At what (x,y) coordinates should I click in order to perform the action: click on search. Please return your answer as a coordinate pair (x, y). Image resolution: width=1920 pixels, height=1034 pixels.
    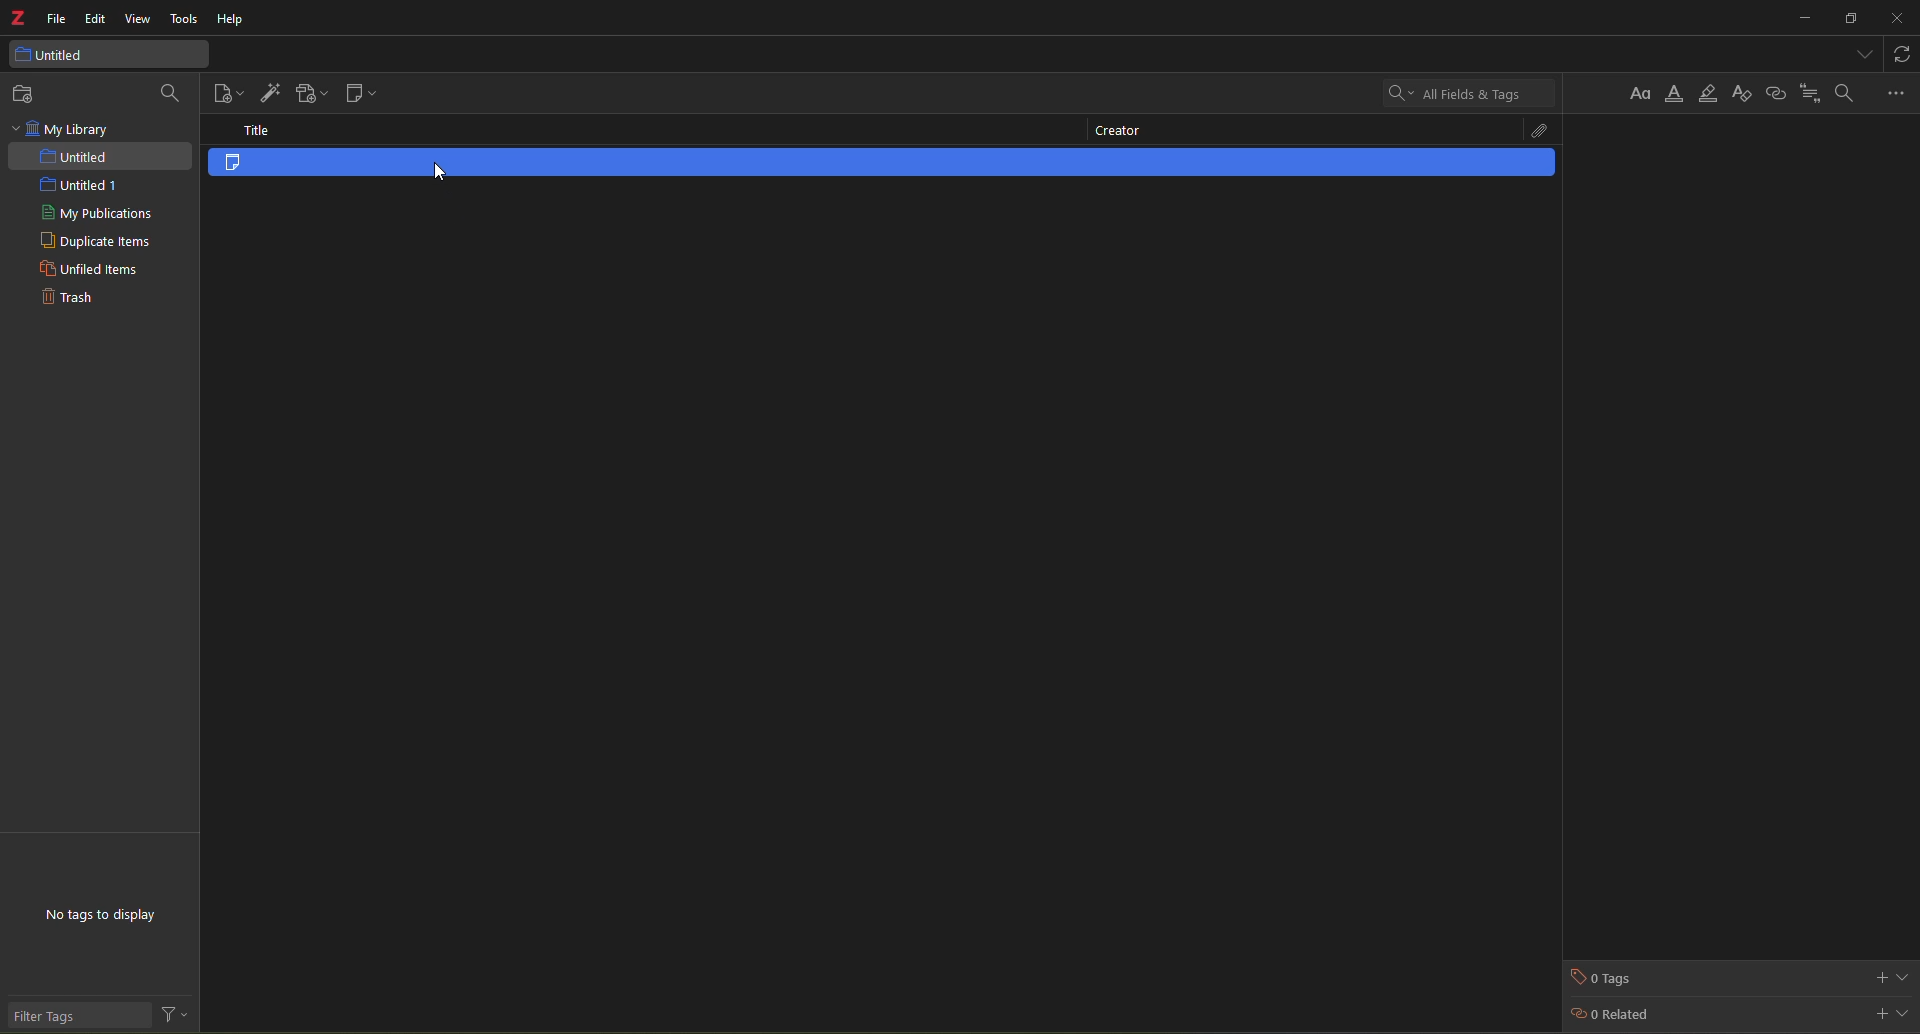
    Looking at the image, I should click on (1465, 93).